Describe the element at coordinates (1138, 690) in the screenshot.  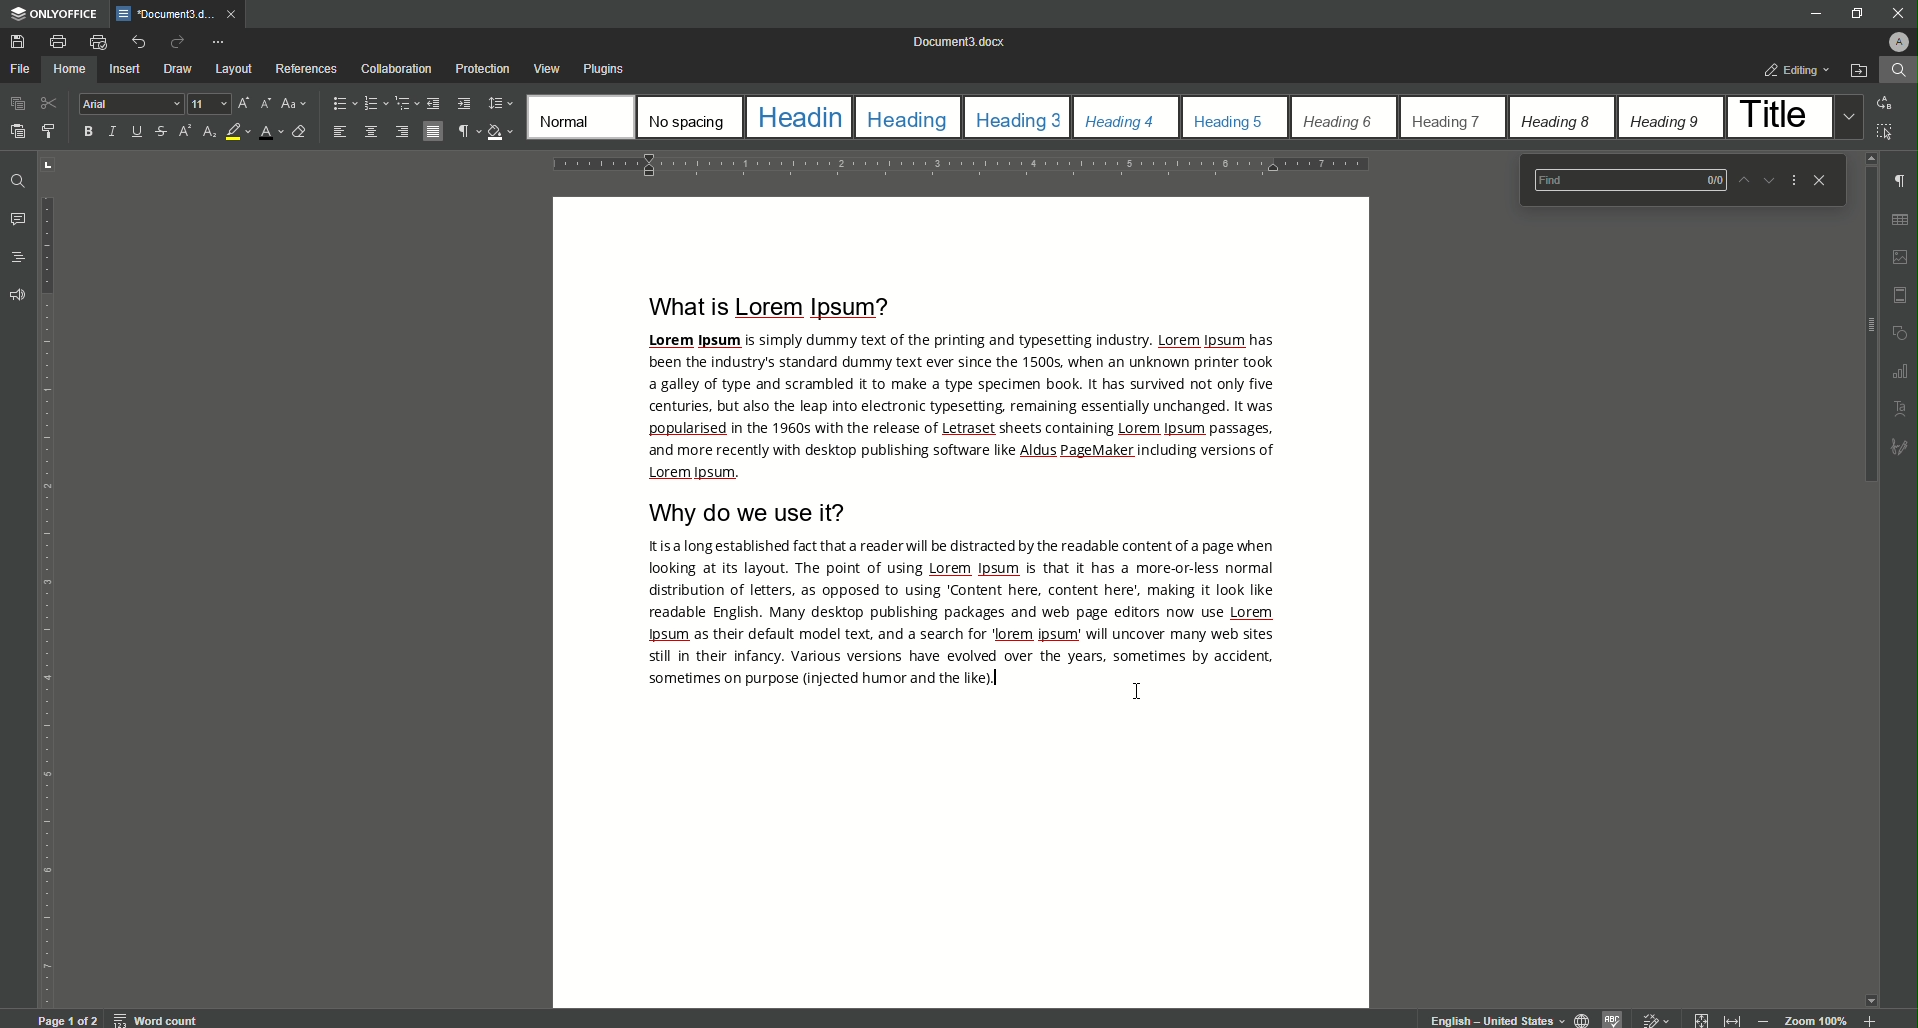
I see `Cursor` at that location.